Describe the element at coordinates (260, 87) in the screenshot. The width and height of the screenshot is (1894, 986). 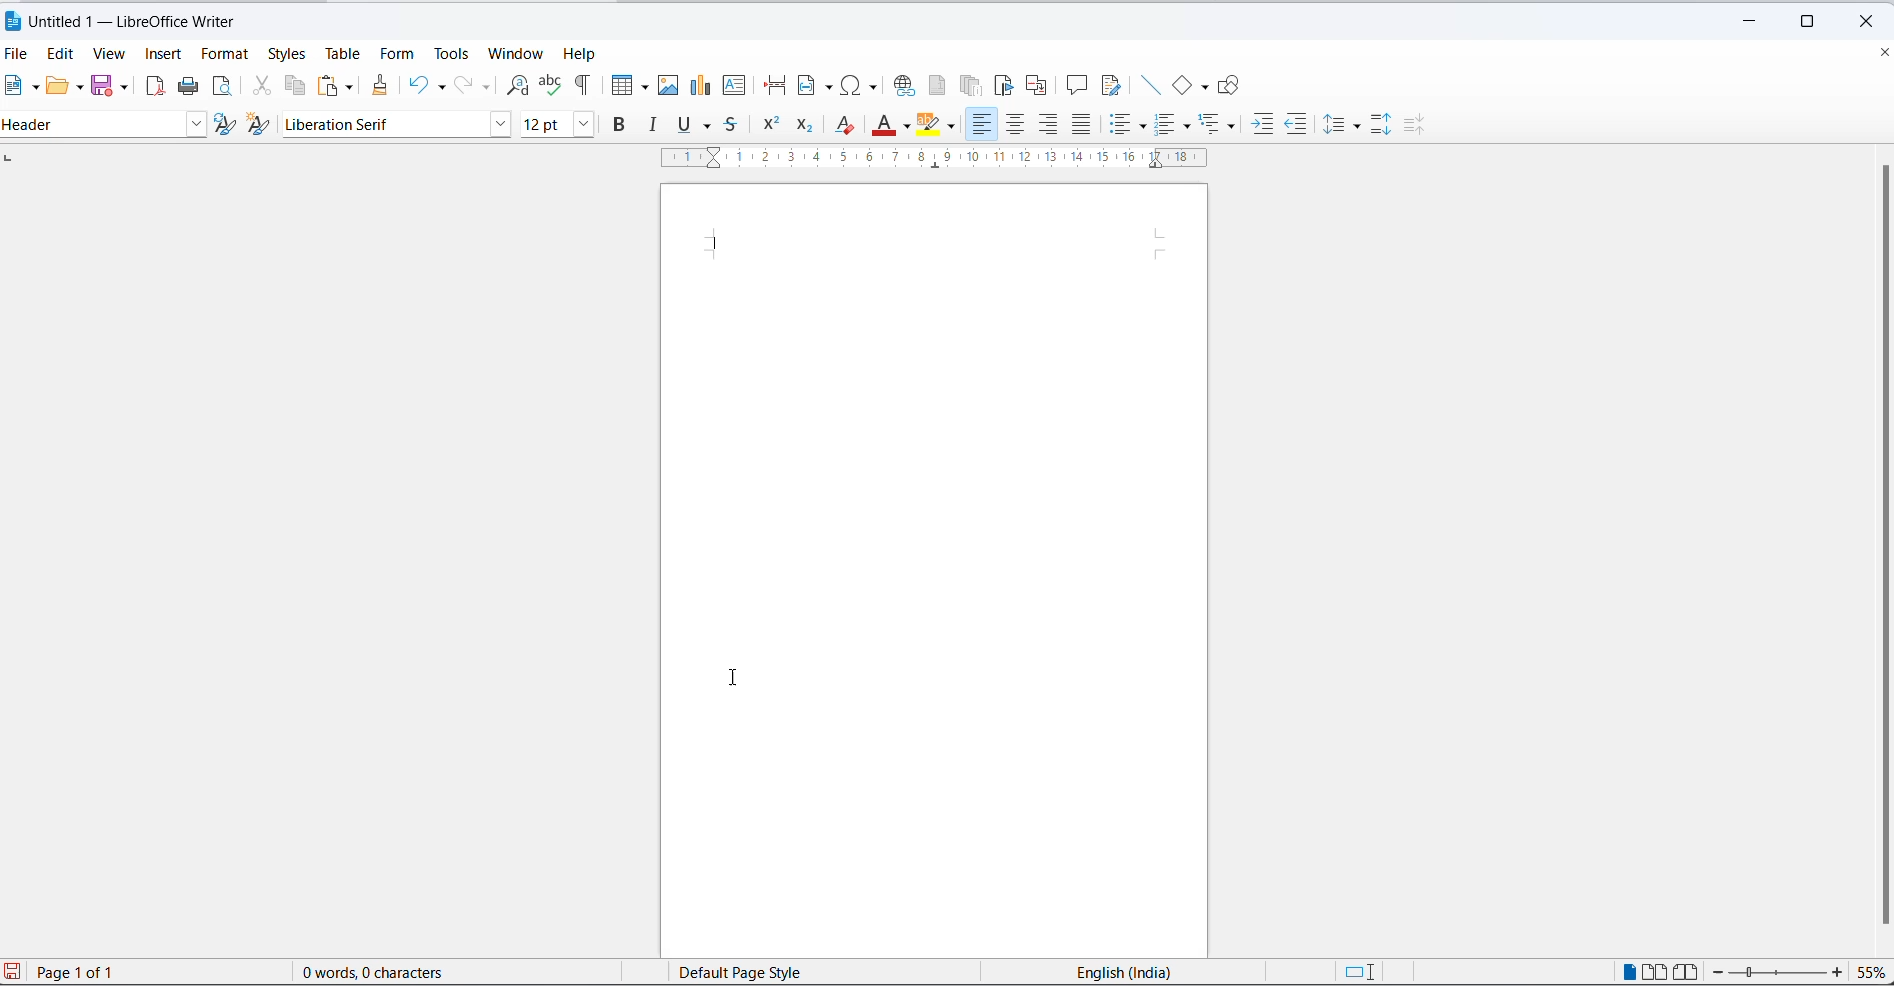
I see `cut` at that location.